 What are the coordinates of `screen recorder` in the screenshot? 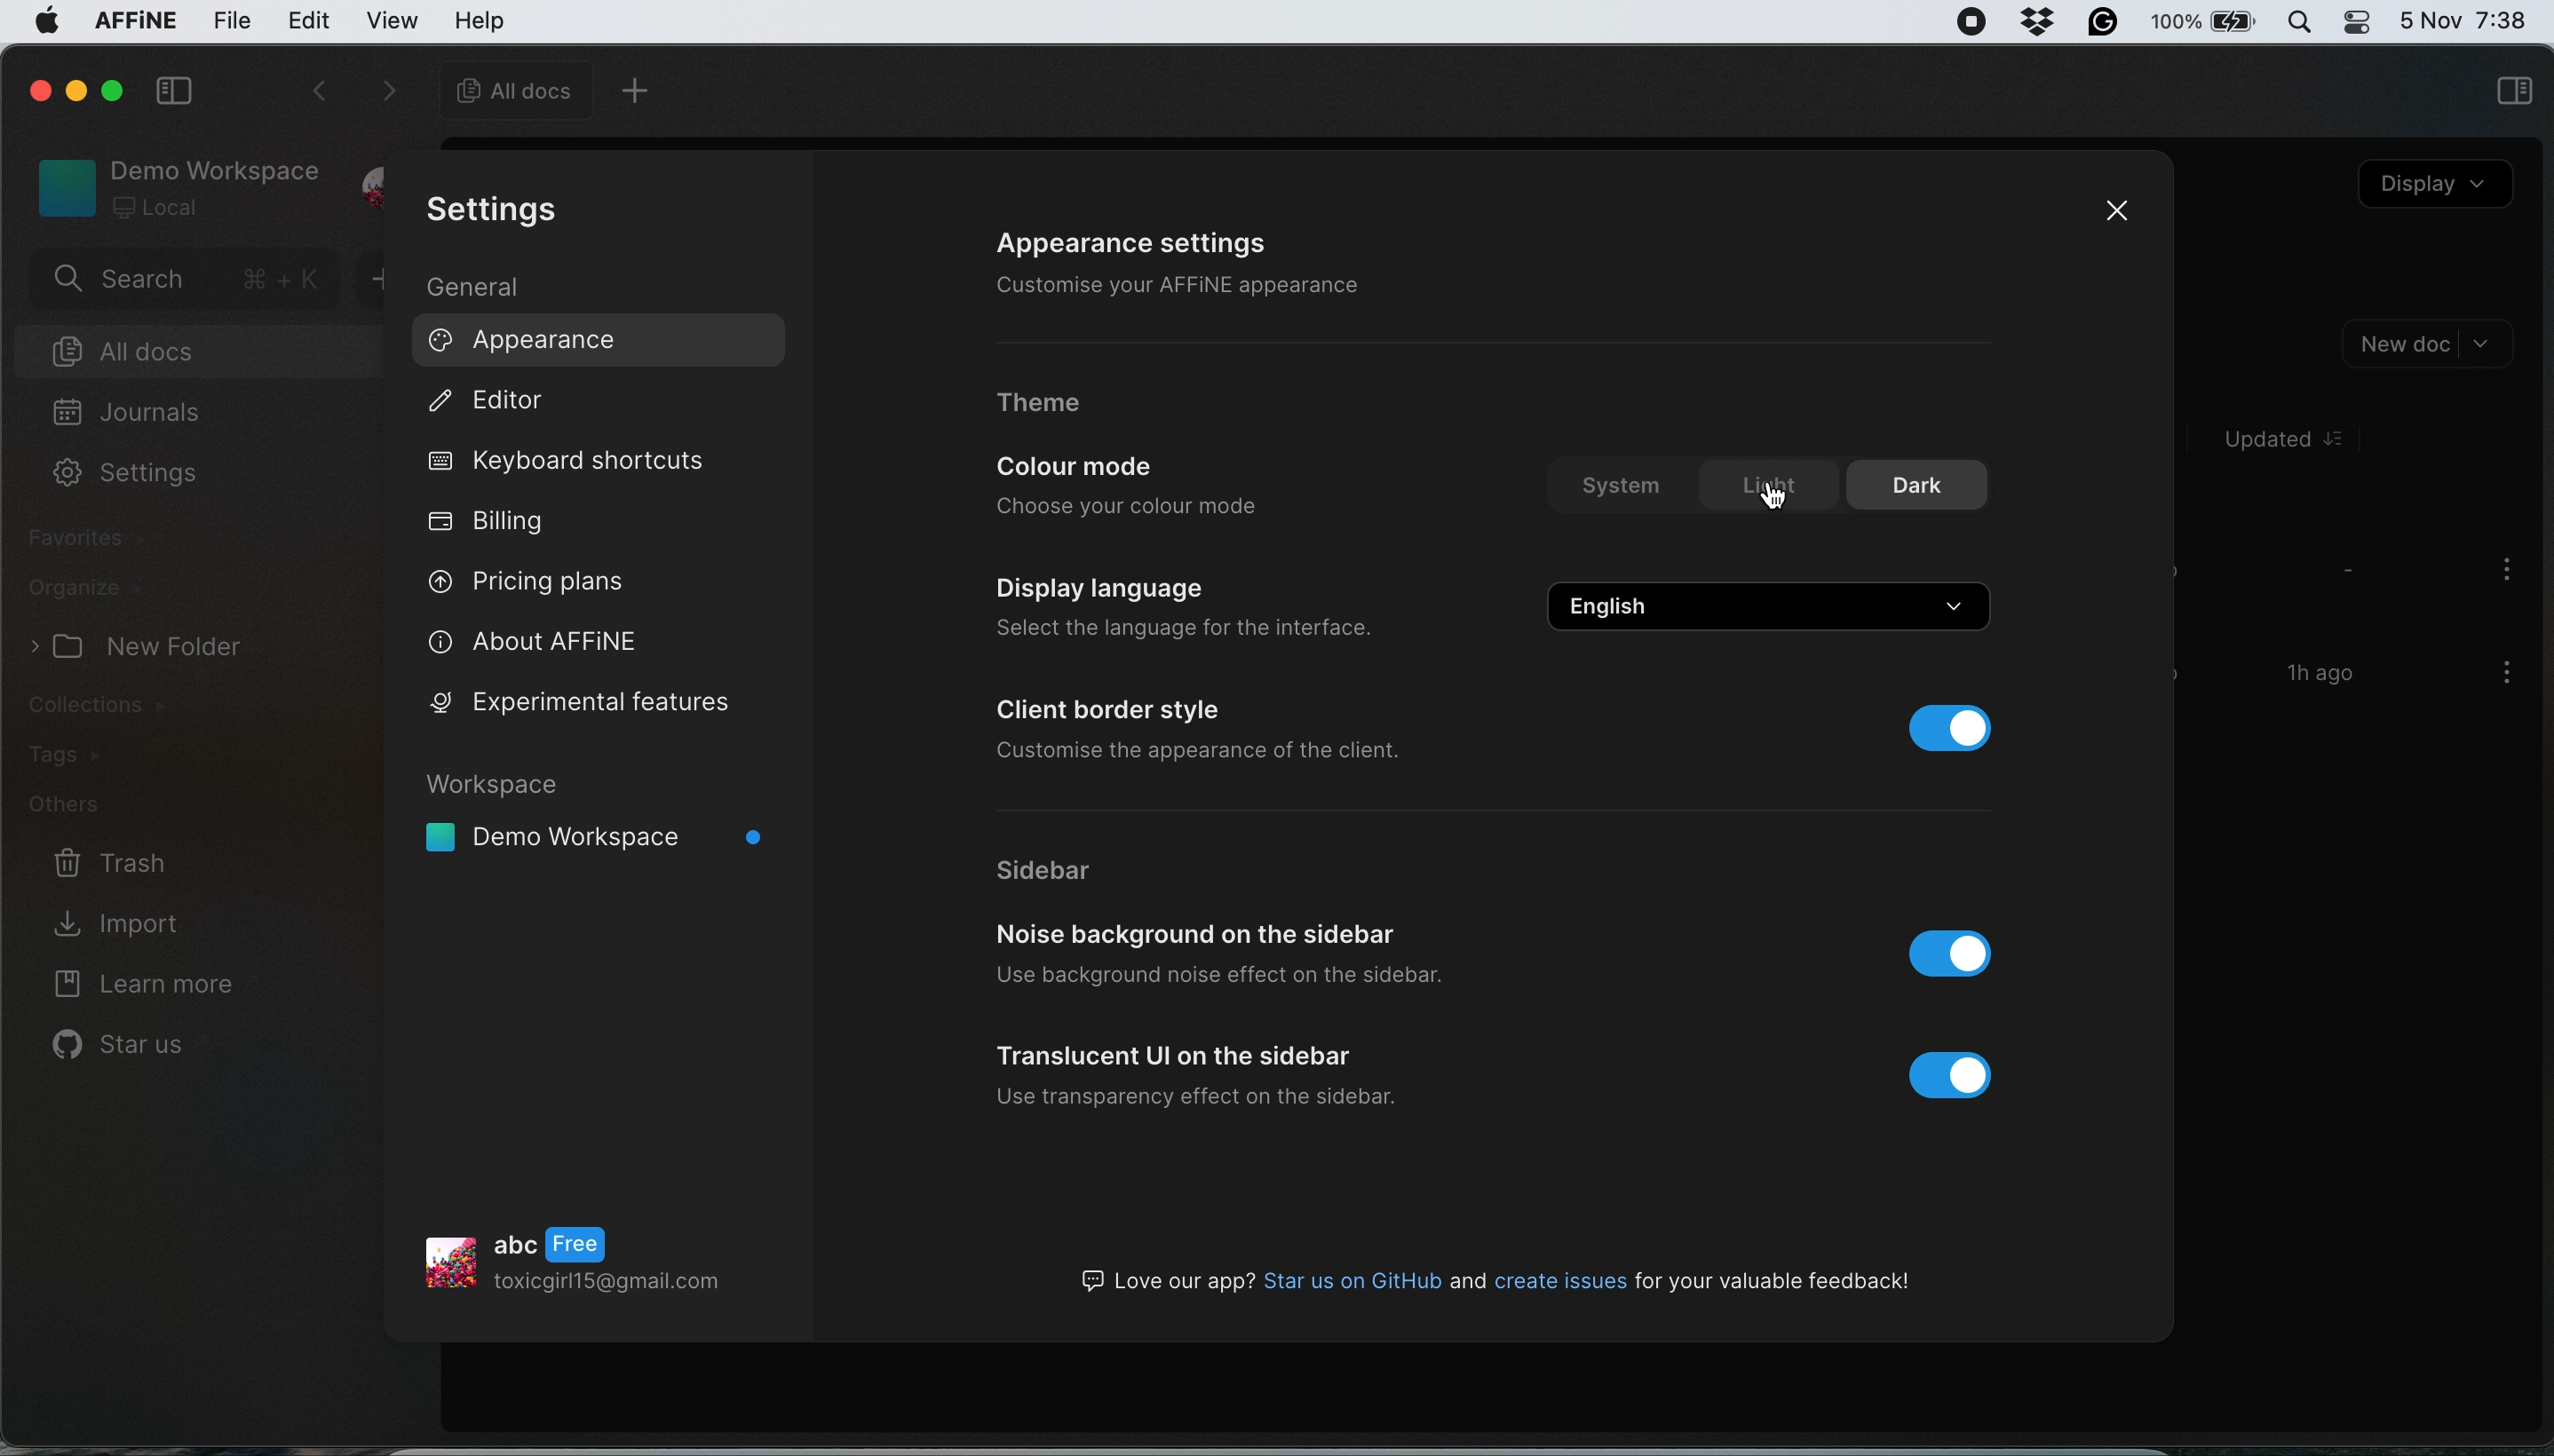 It's located at (1972, 23).